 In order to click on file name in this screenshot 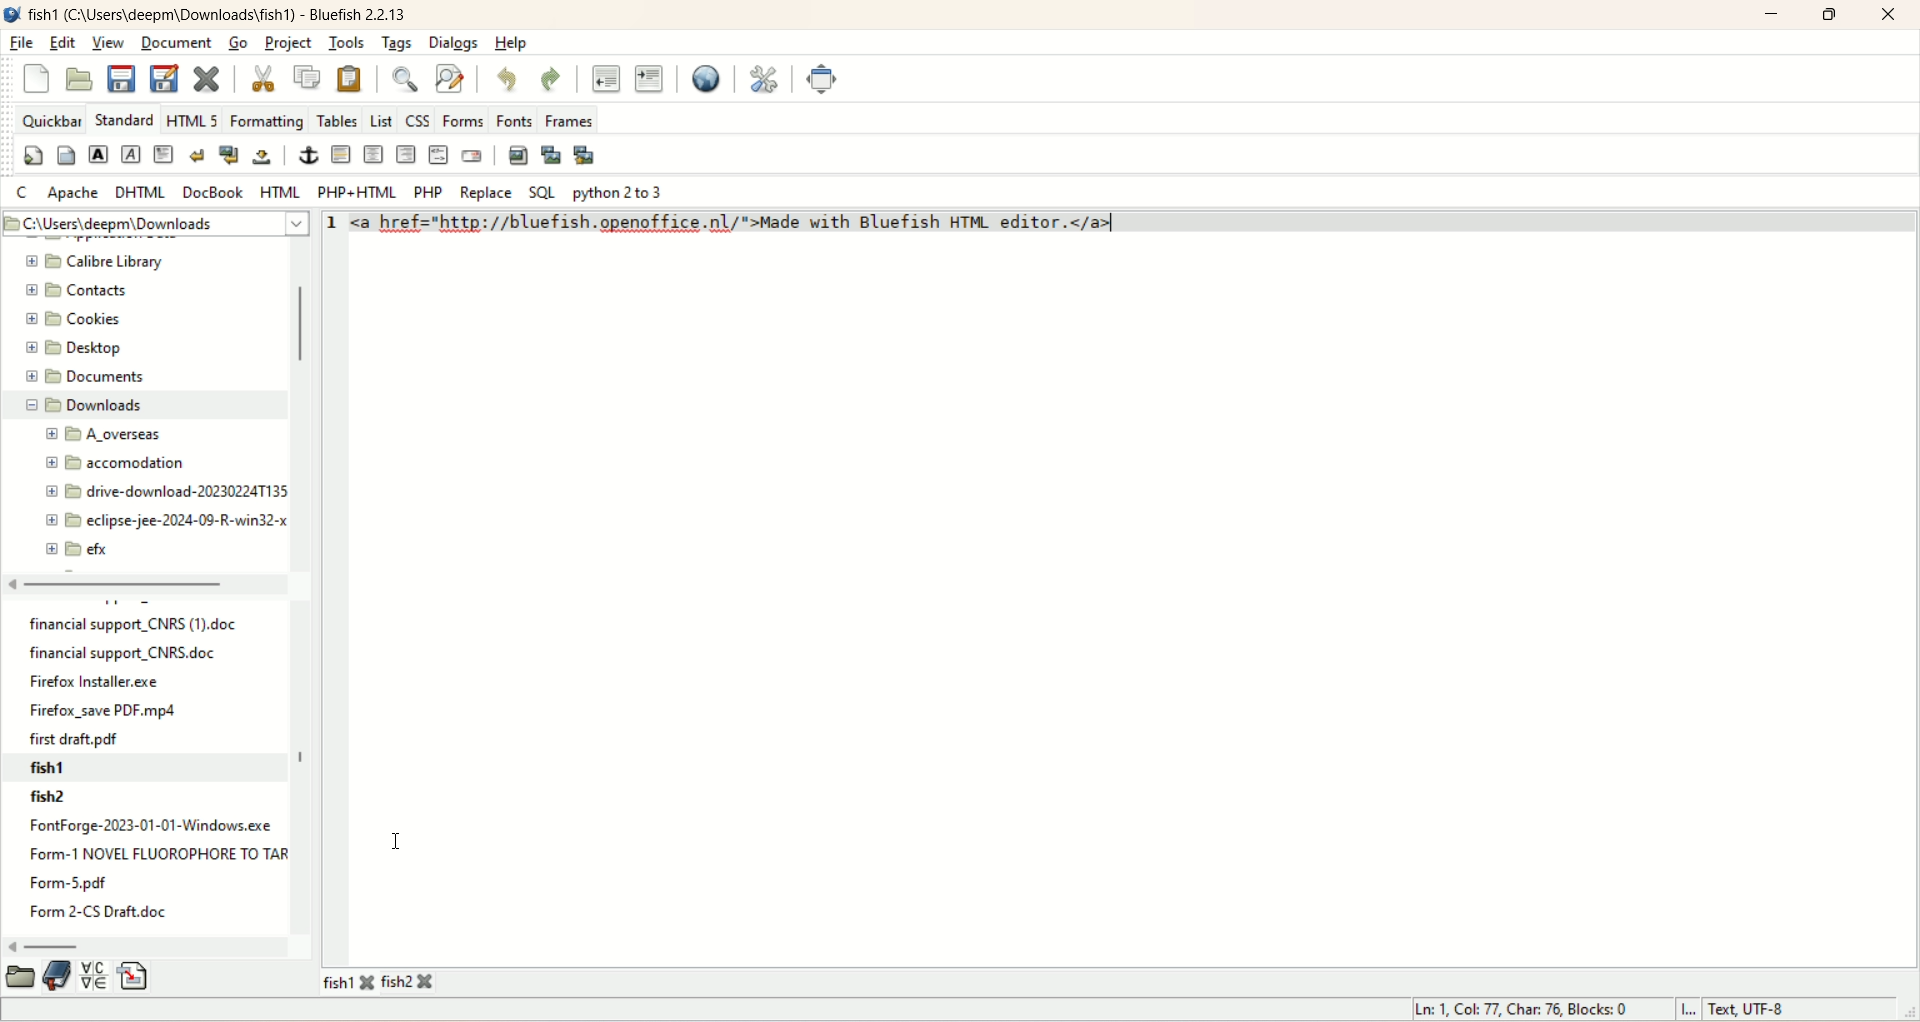, I will do `click(218, 15)`.